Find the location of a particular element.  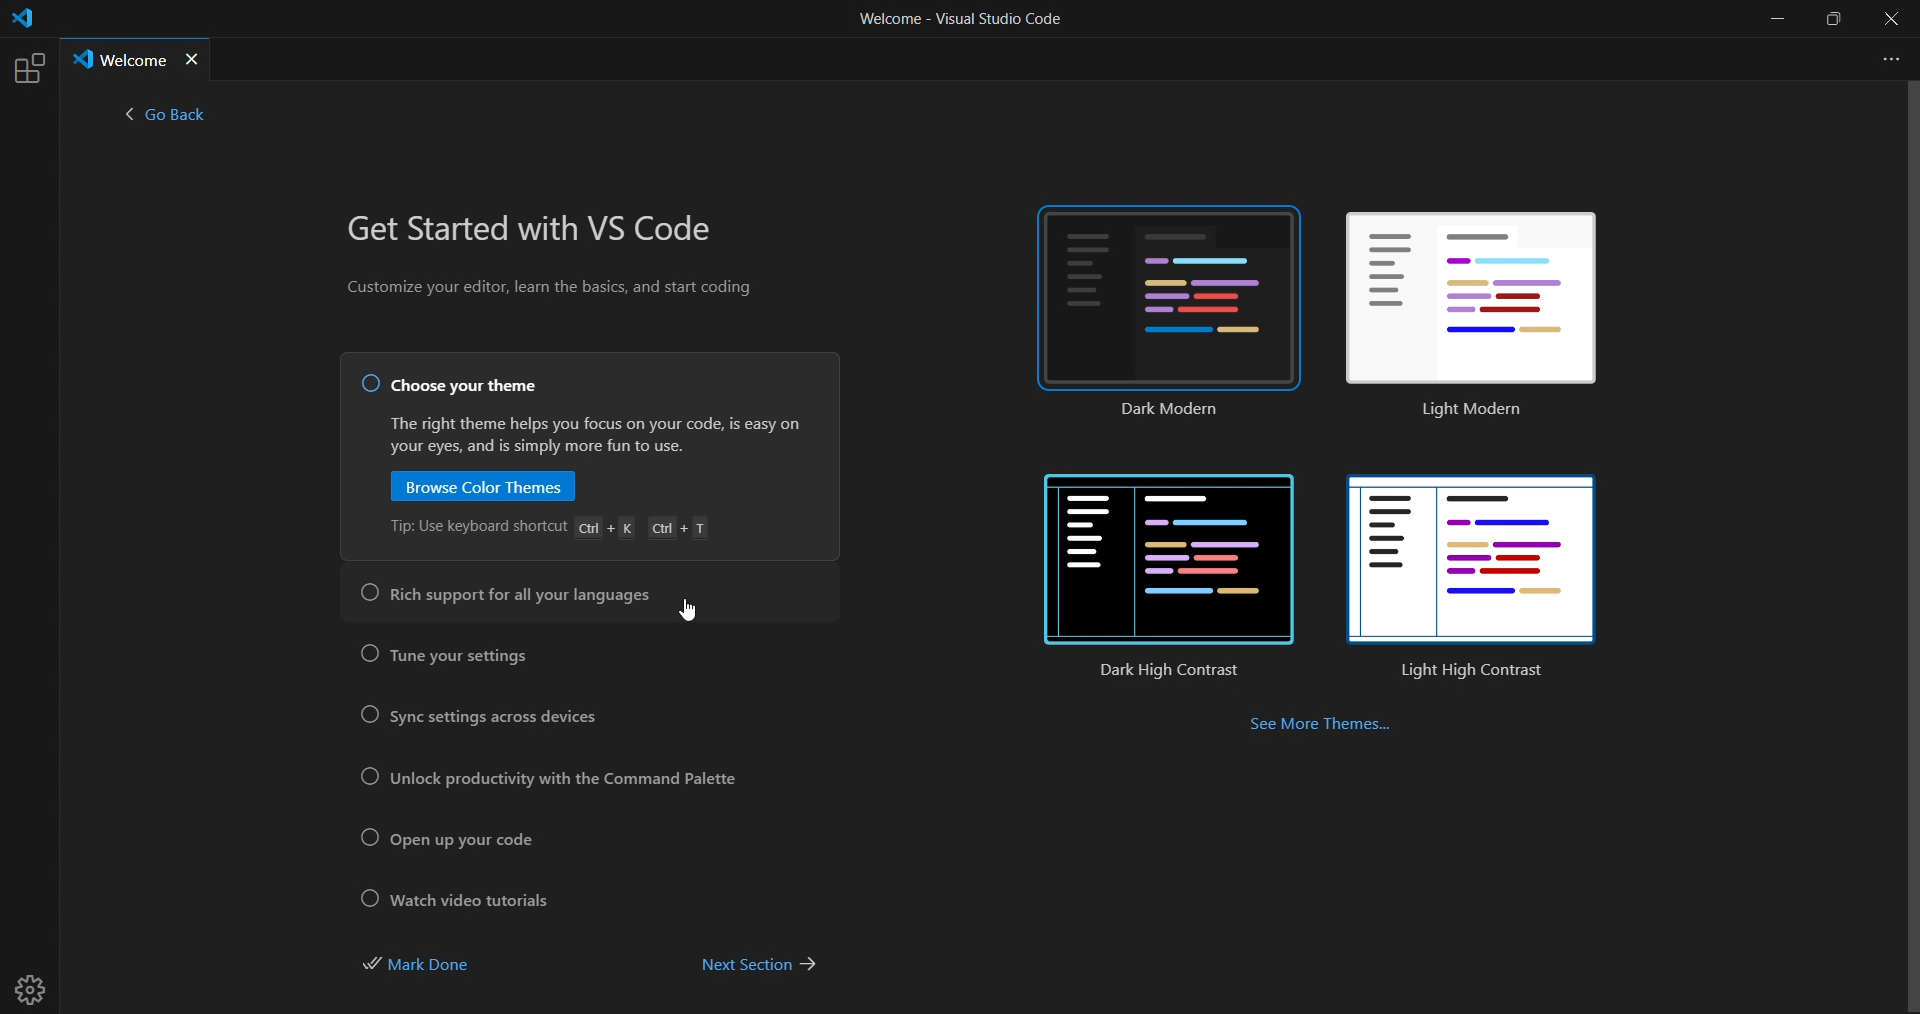

Customize your editor, learn the basics, and start coding is located at coordinates (554, 291).